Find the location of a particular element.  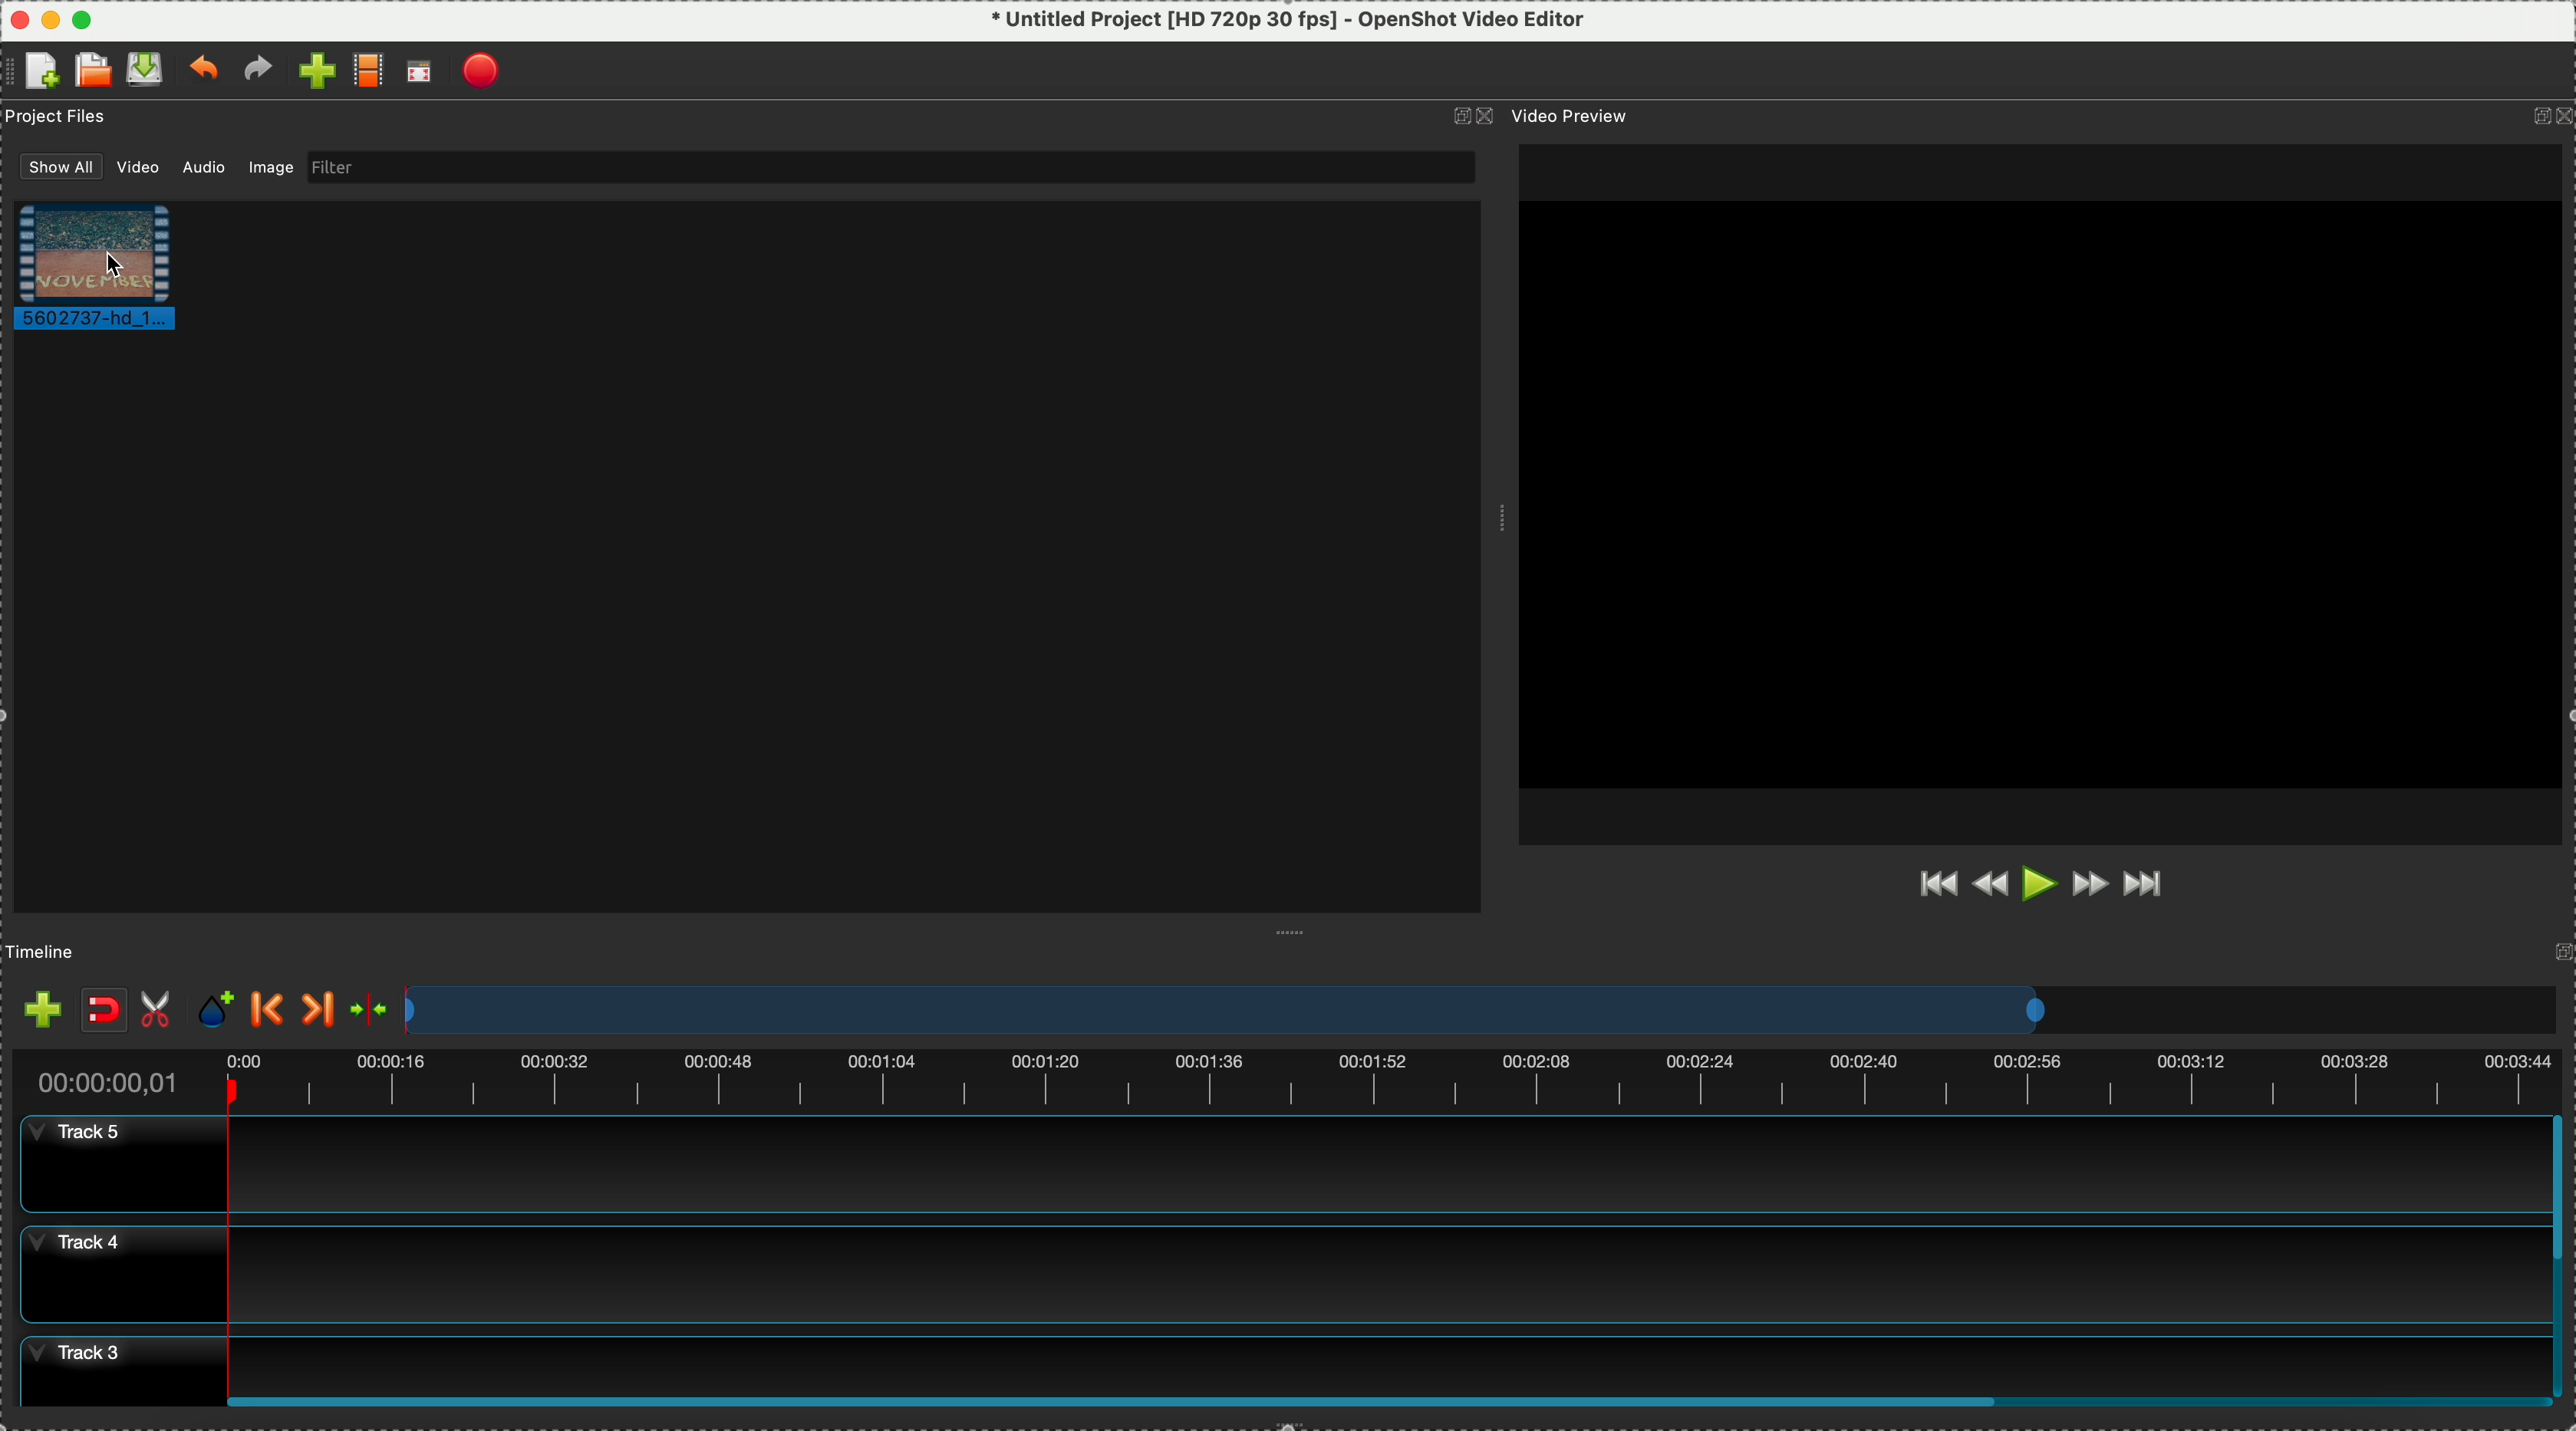

disable snaping is located at coordinates (104, 1010).